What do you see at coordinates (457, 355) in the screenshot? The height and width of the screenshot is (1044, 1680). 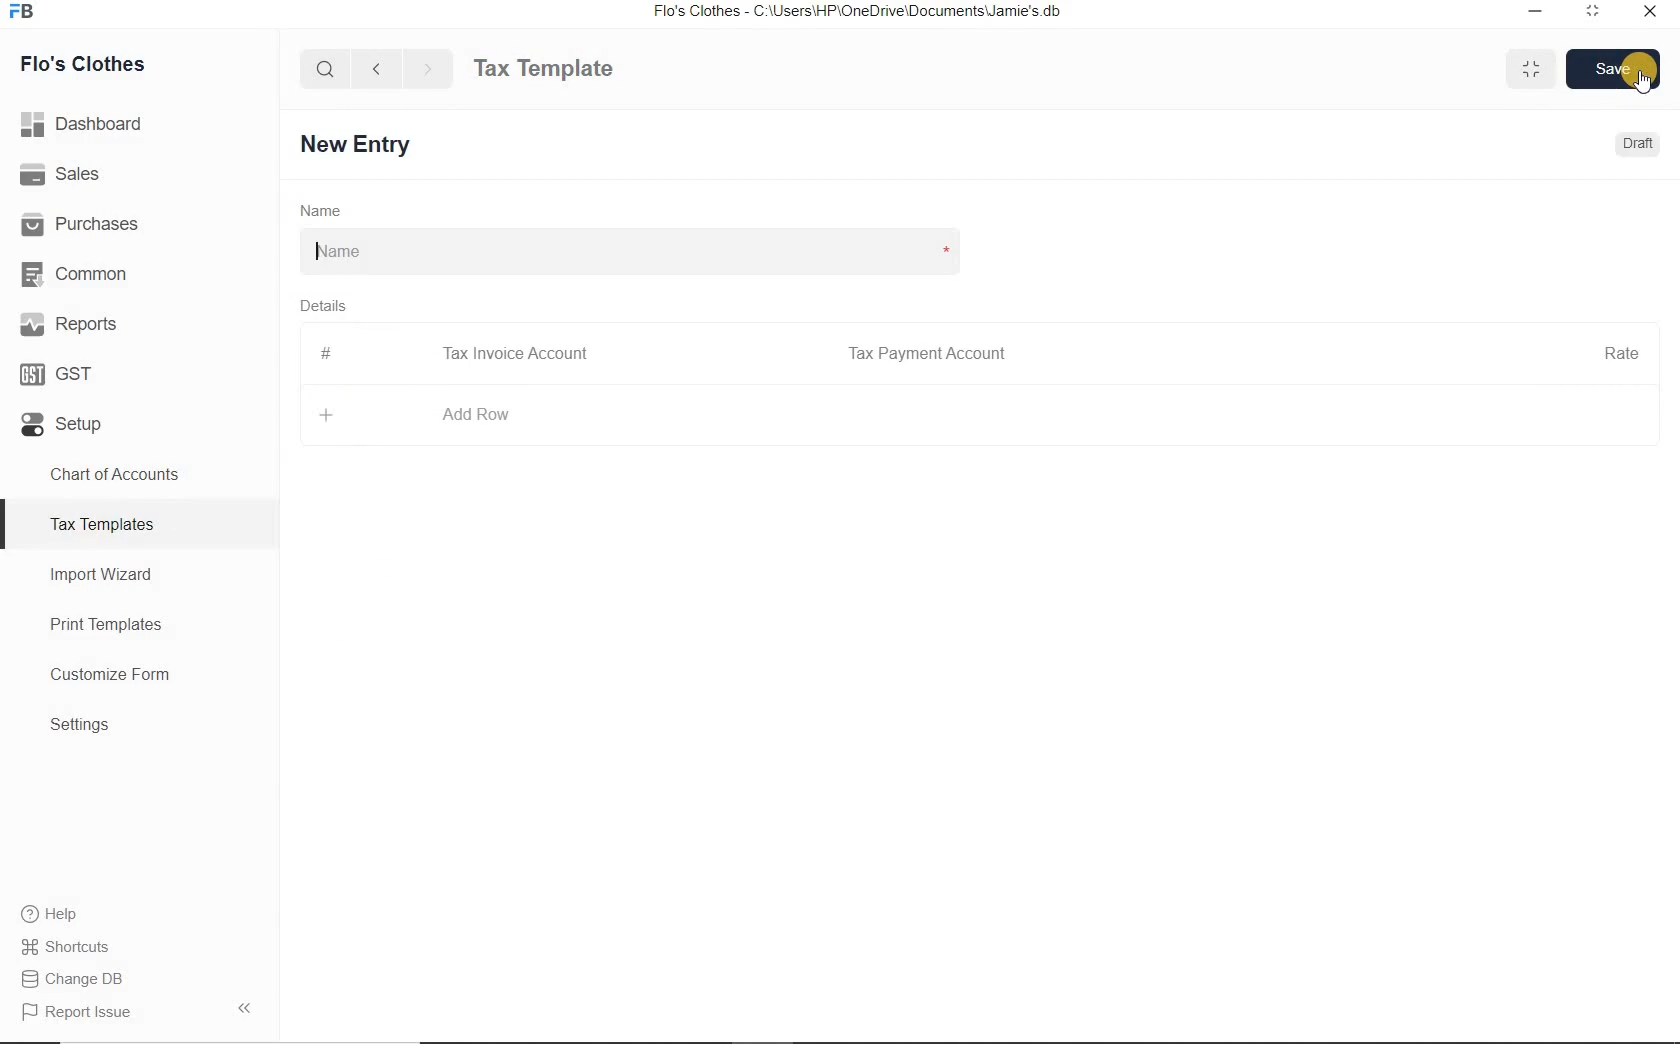 I see `# Tax Invoice Account` at bounding box center [457, 355].